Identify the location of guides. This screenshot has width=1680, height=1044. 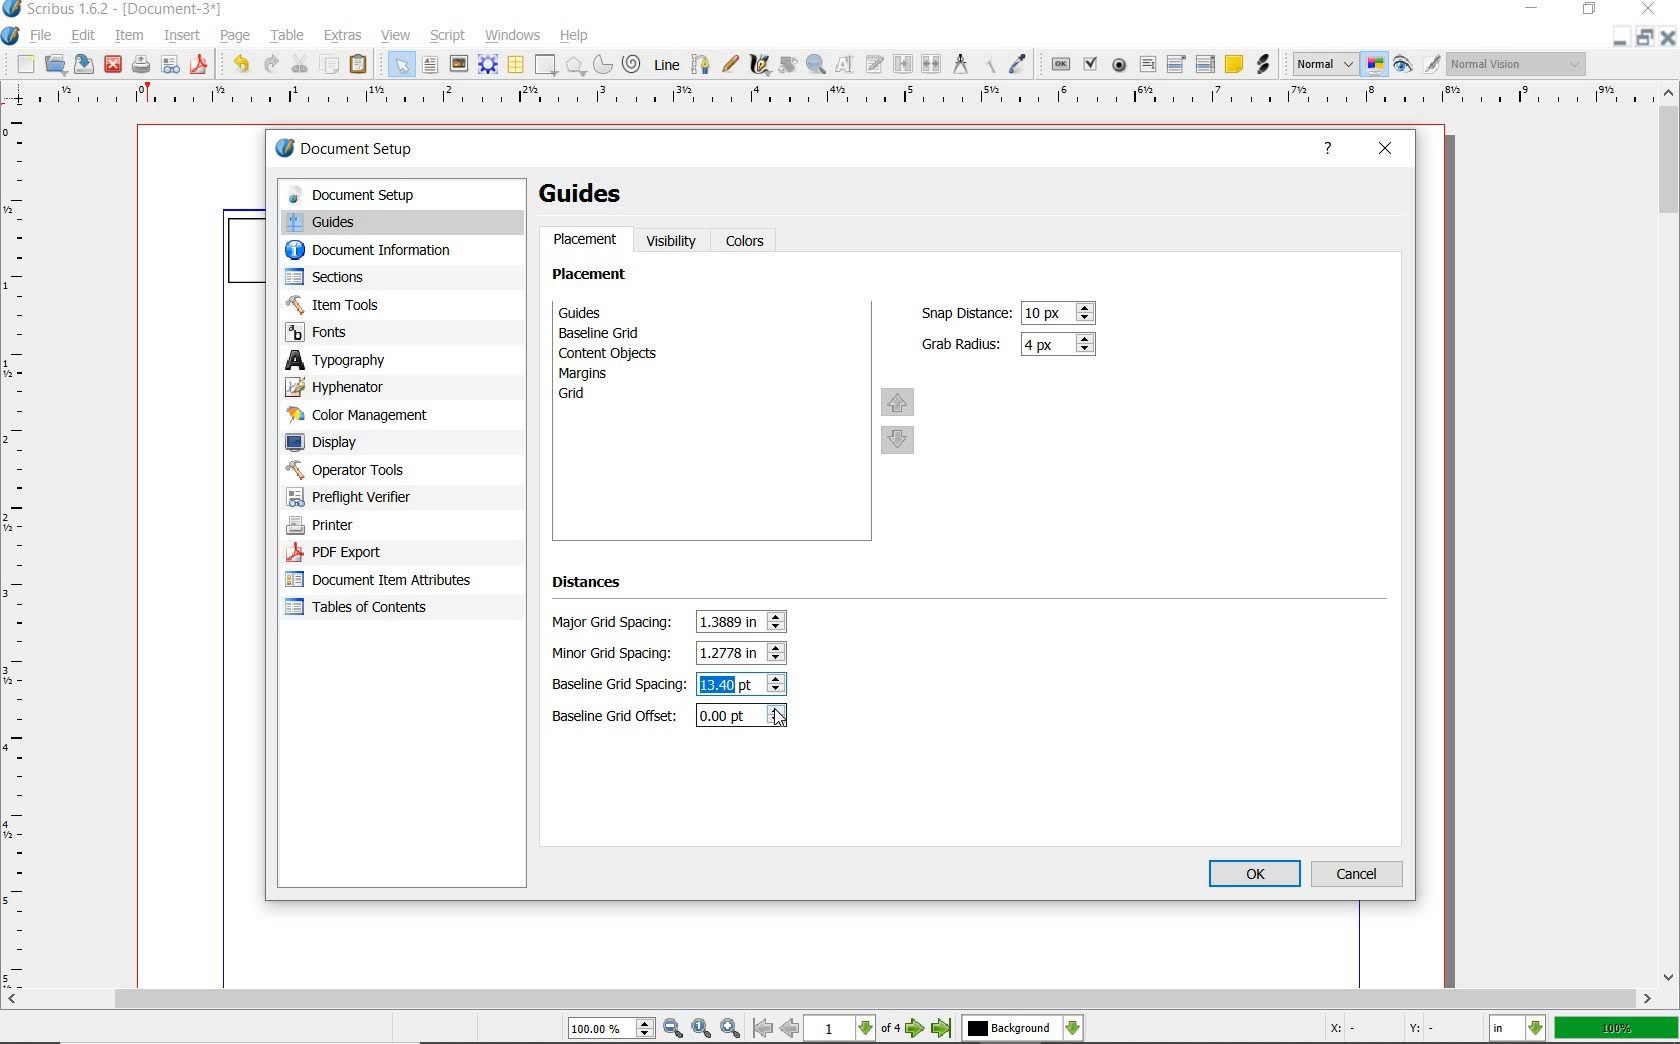
(400, 224).